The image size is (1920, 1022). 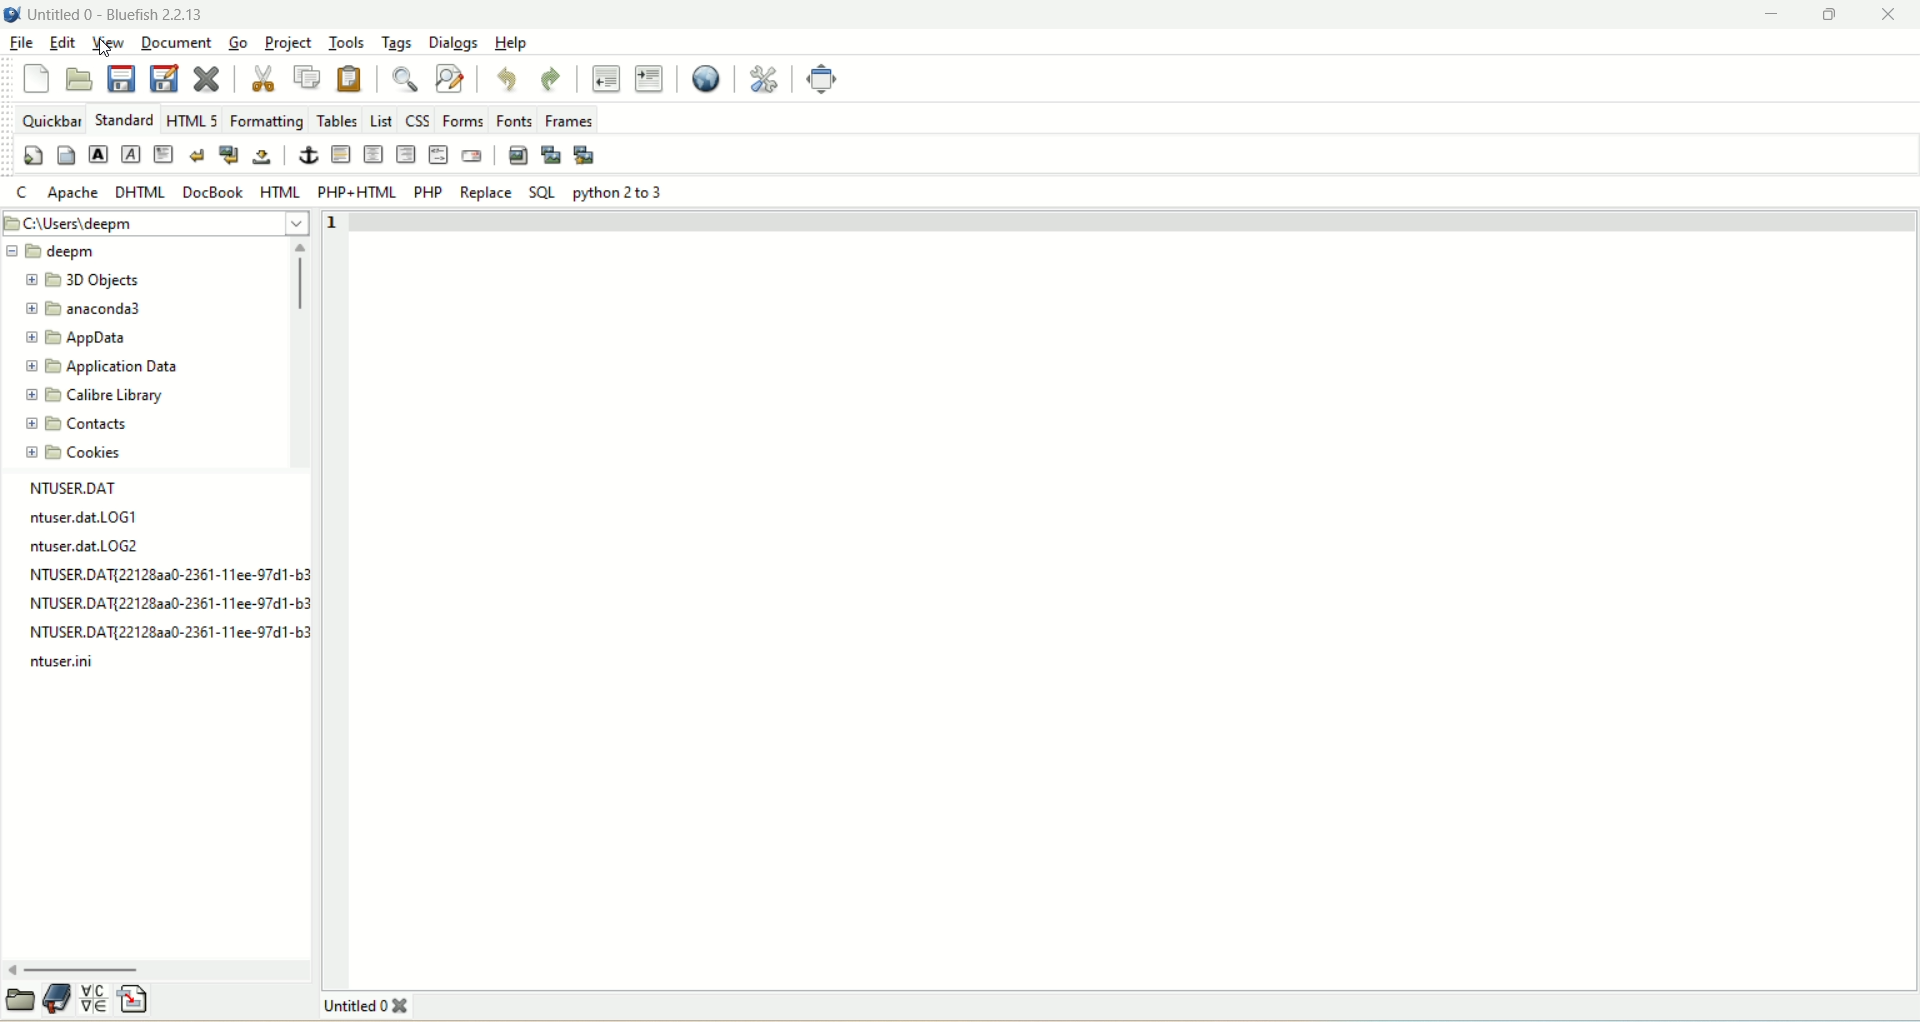 What do you see at coordinates (122, 77) in the screenshot?
I see `save current file` at bounding box center [122, 77].